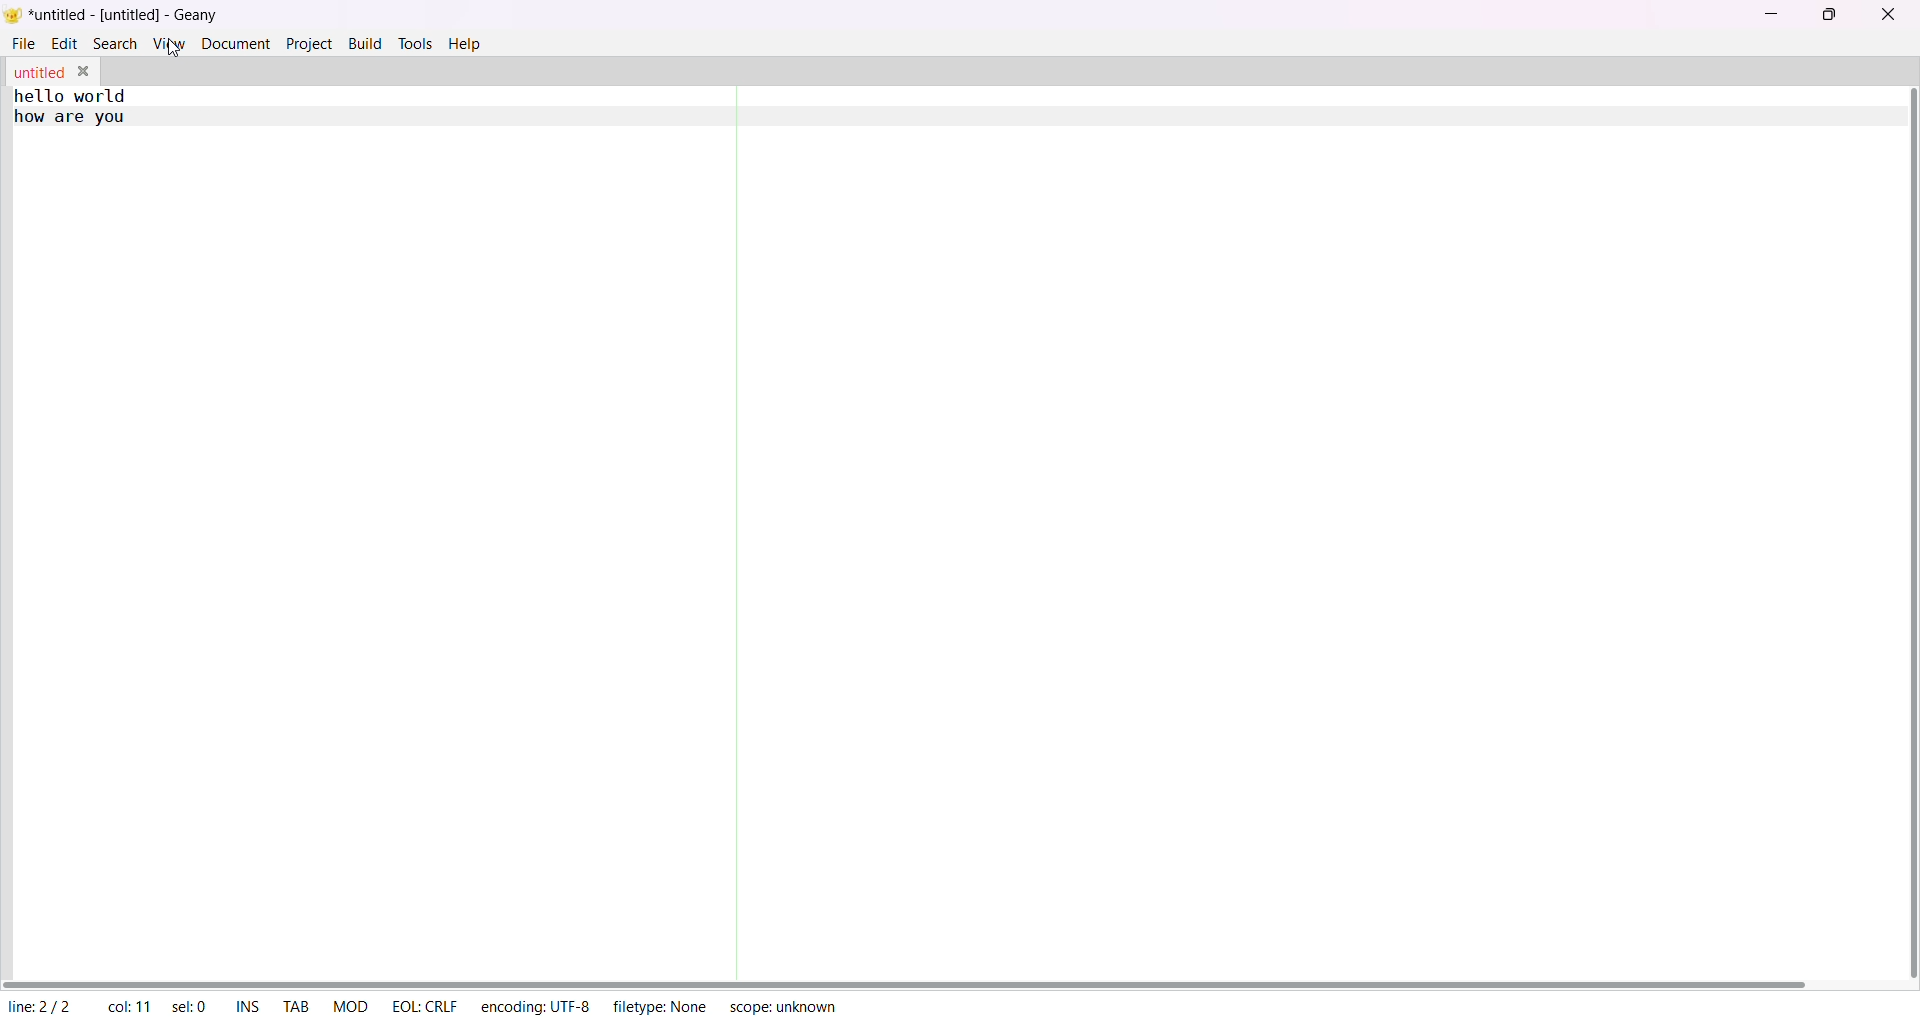 Image resolution: width=1920 pixels, height=1018 pixels. Describe the element at coordinates (534, 1005) in the screenshot. I see `encoding` at that location.